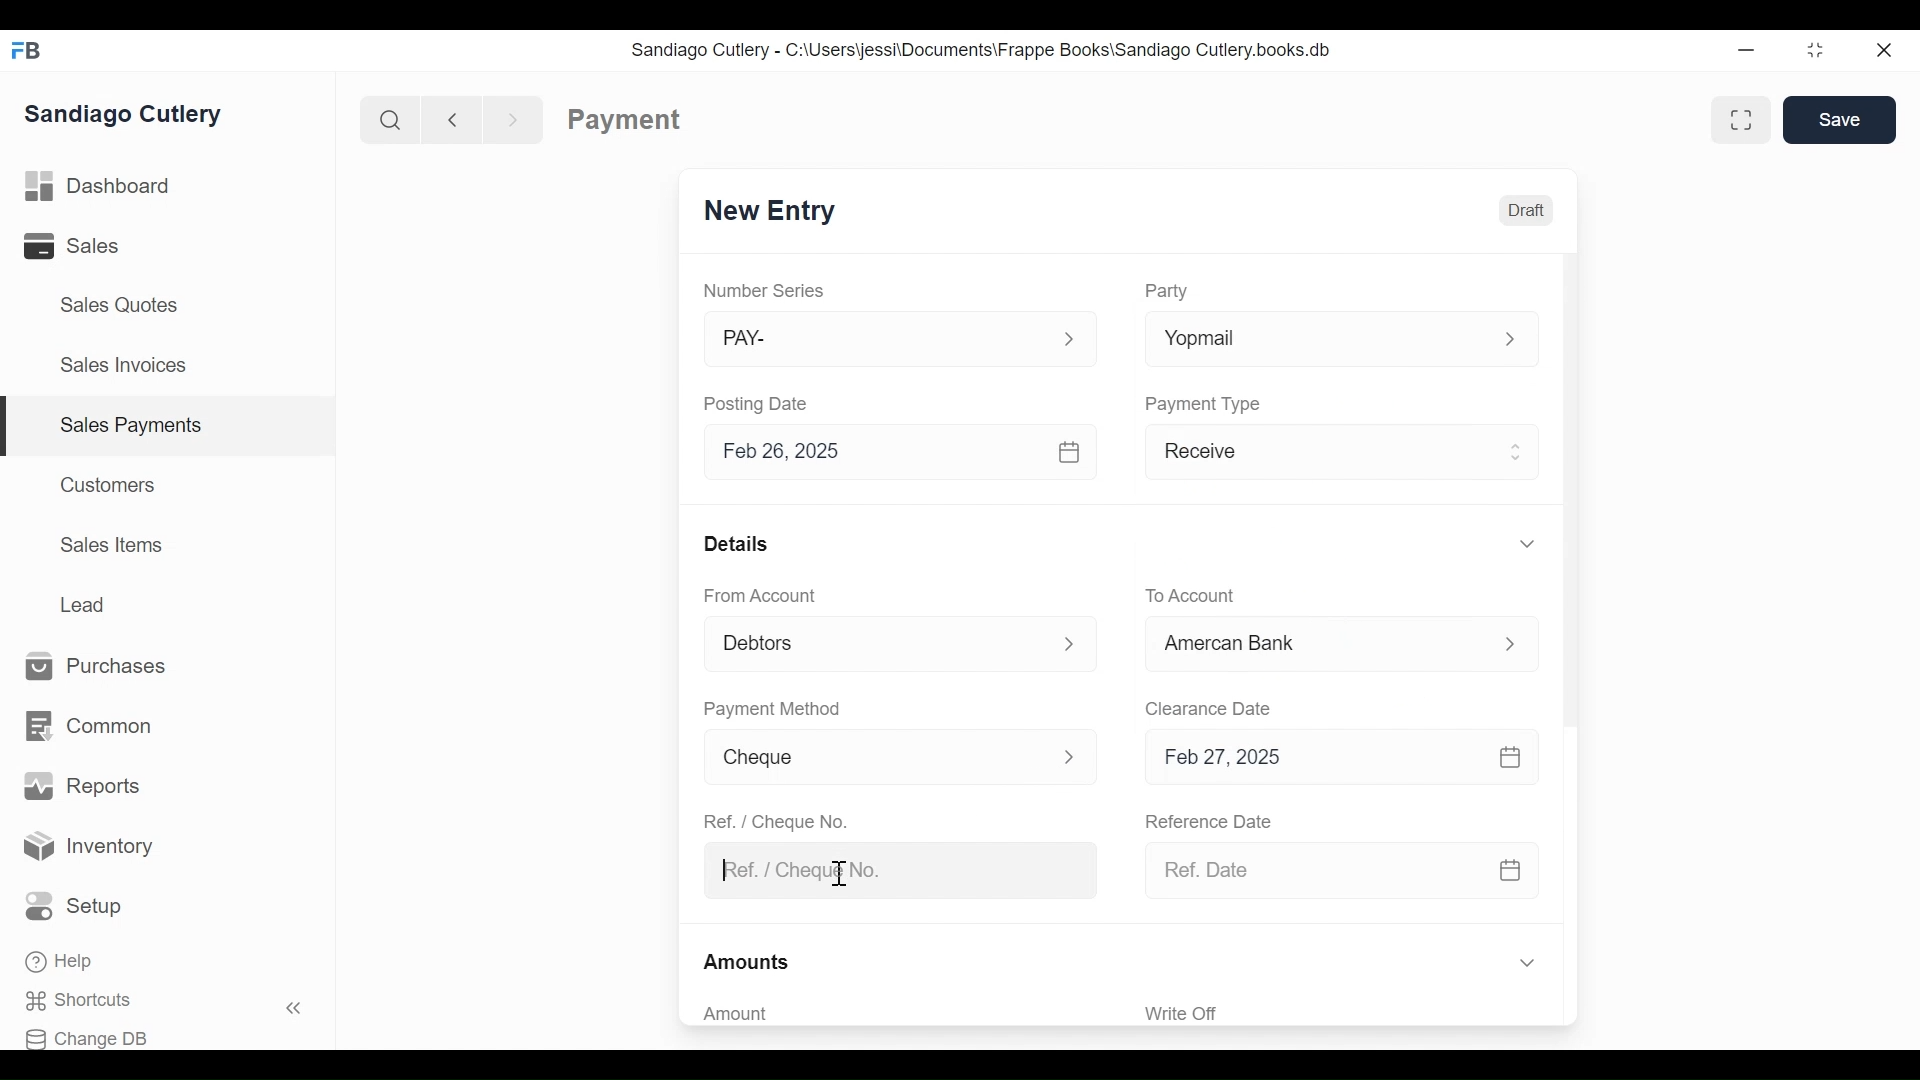 This screenshot has width=1920, height=1080. What do you see at coordinates (91, 1001) in the screenshot?
I see `Shortcuts` at bounding box center [91, 1001].